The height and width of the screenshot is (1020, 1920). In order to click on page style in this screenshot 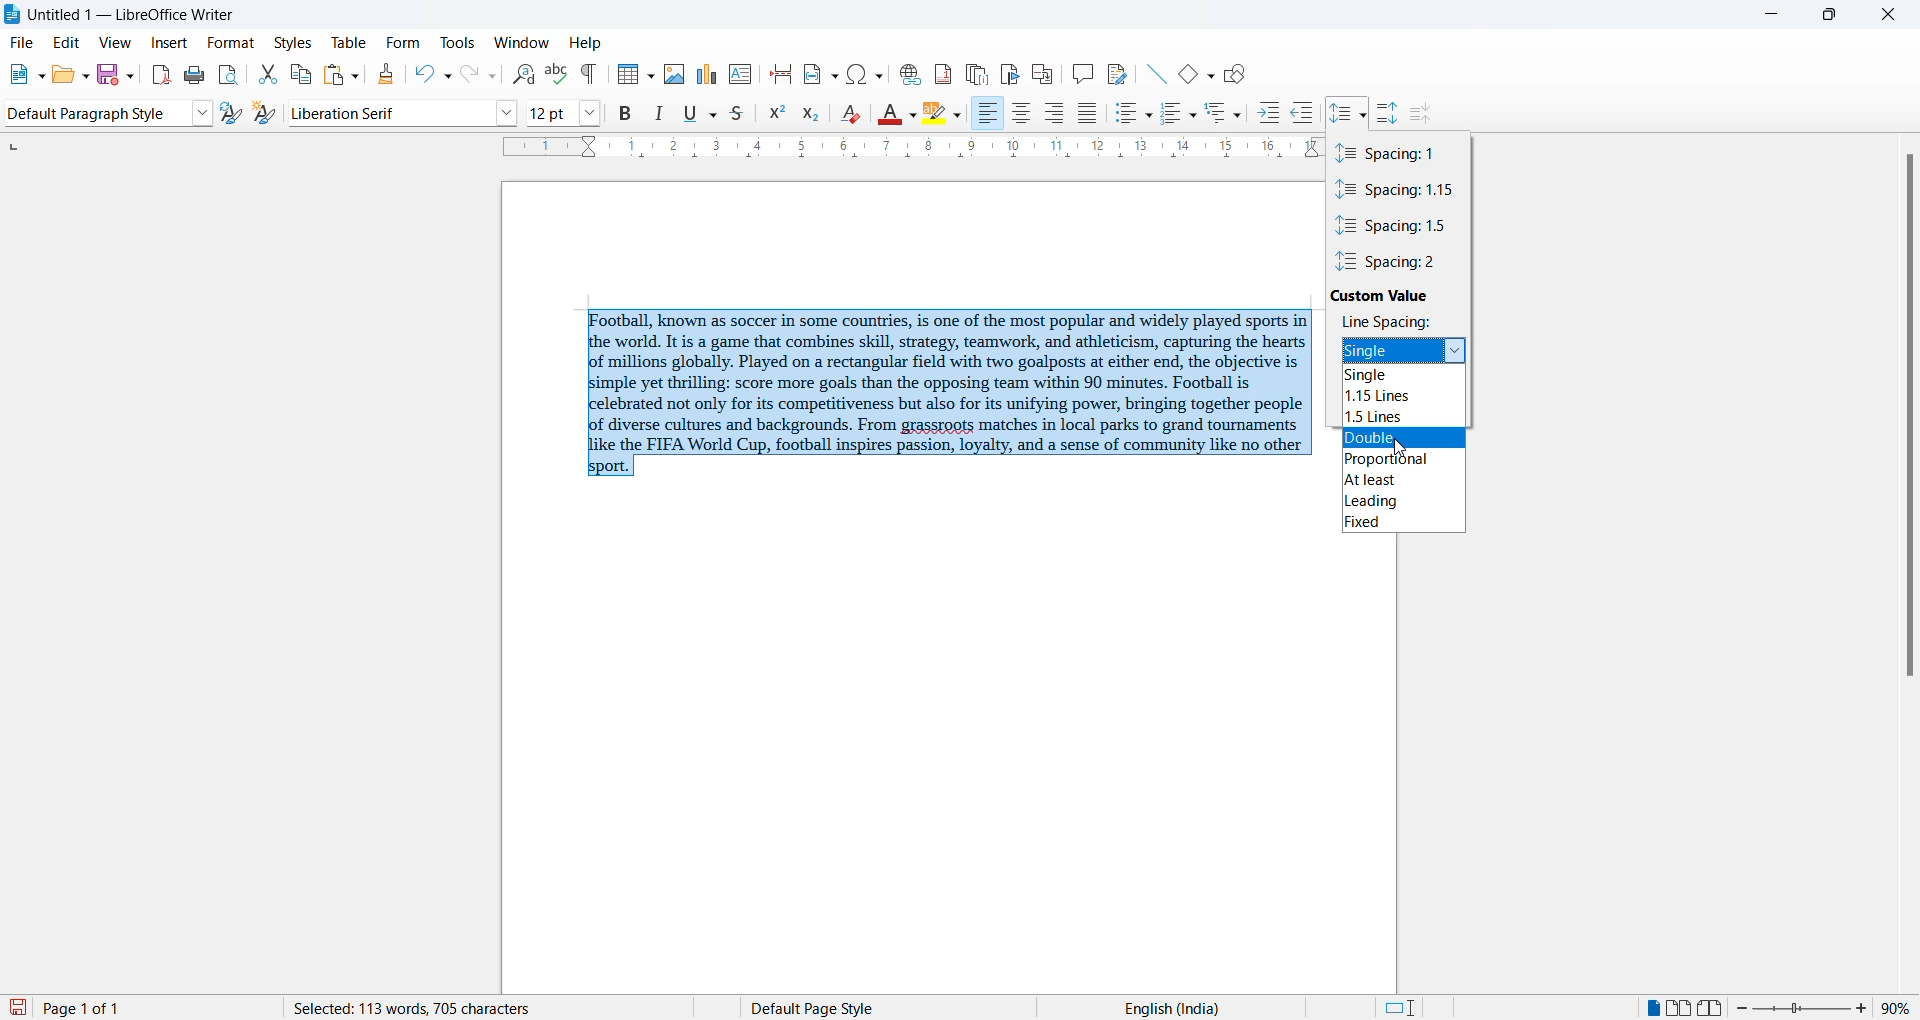, I will do `click(916, 1008)`.